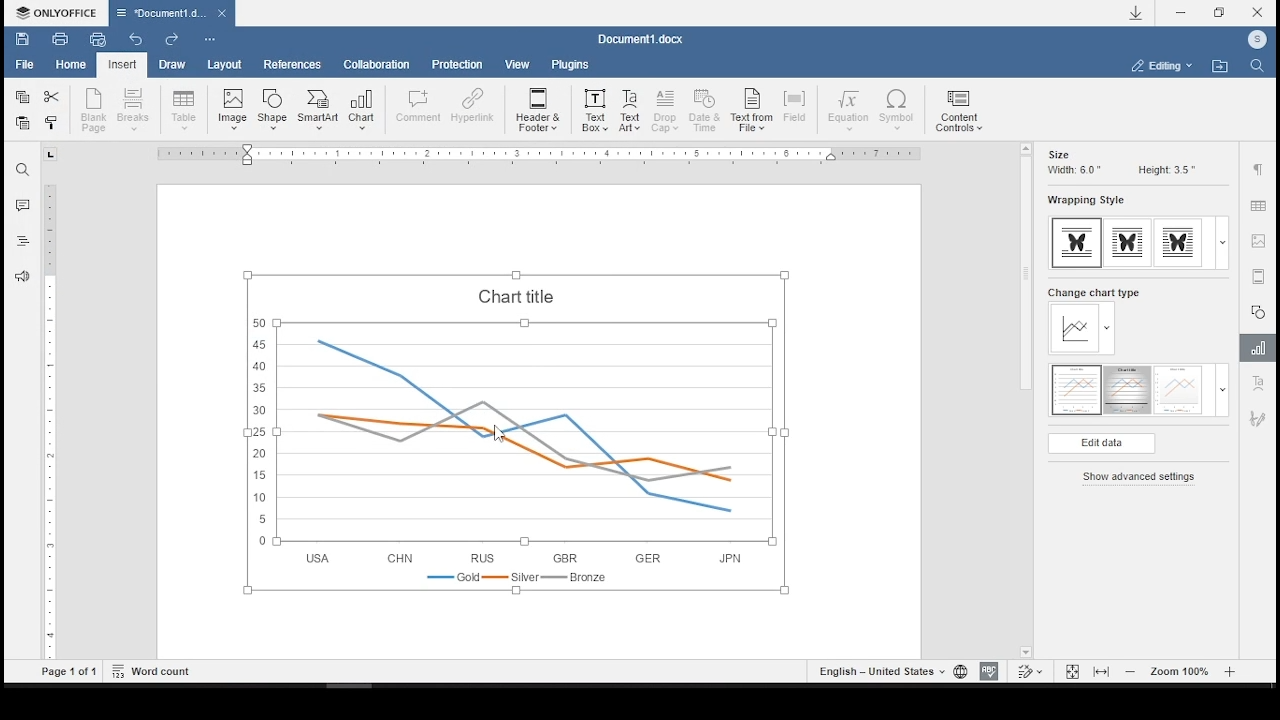 This screenshot has height=720, width=1280. Describe the element at coordinates (666, 111) in the screenshot. I see `drop cap` at that location.